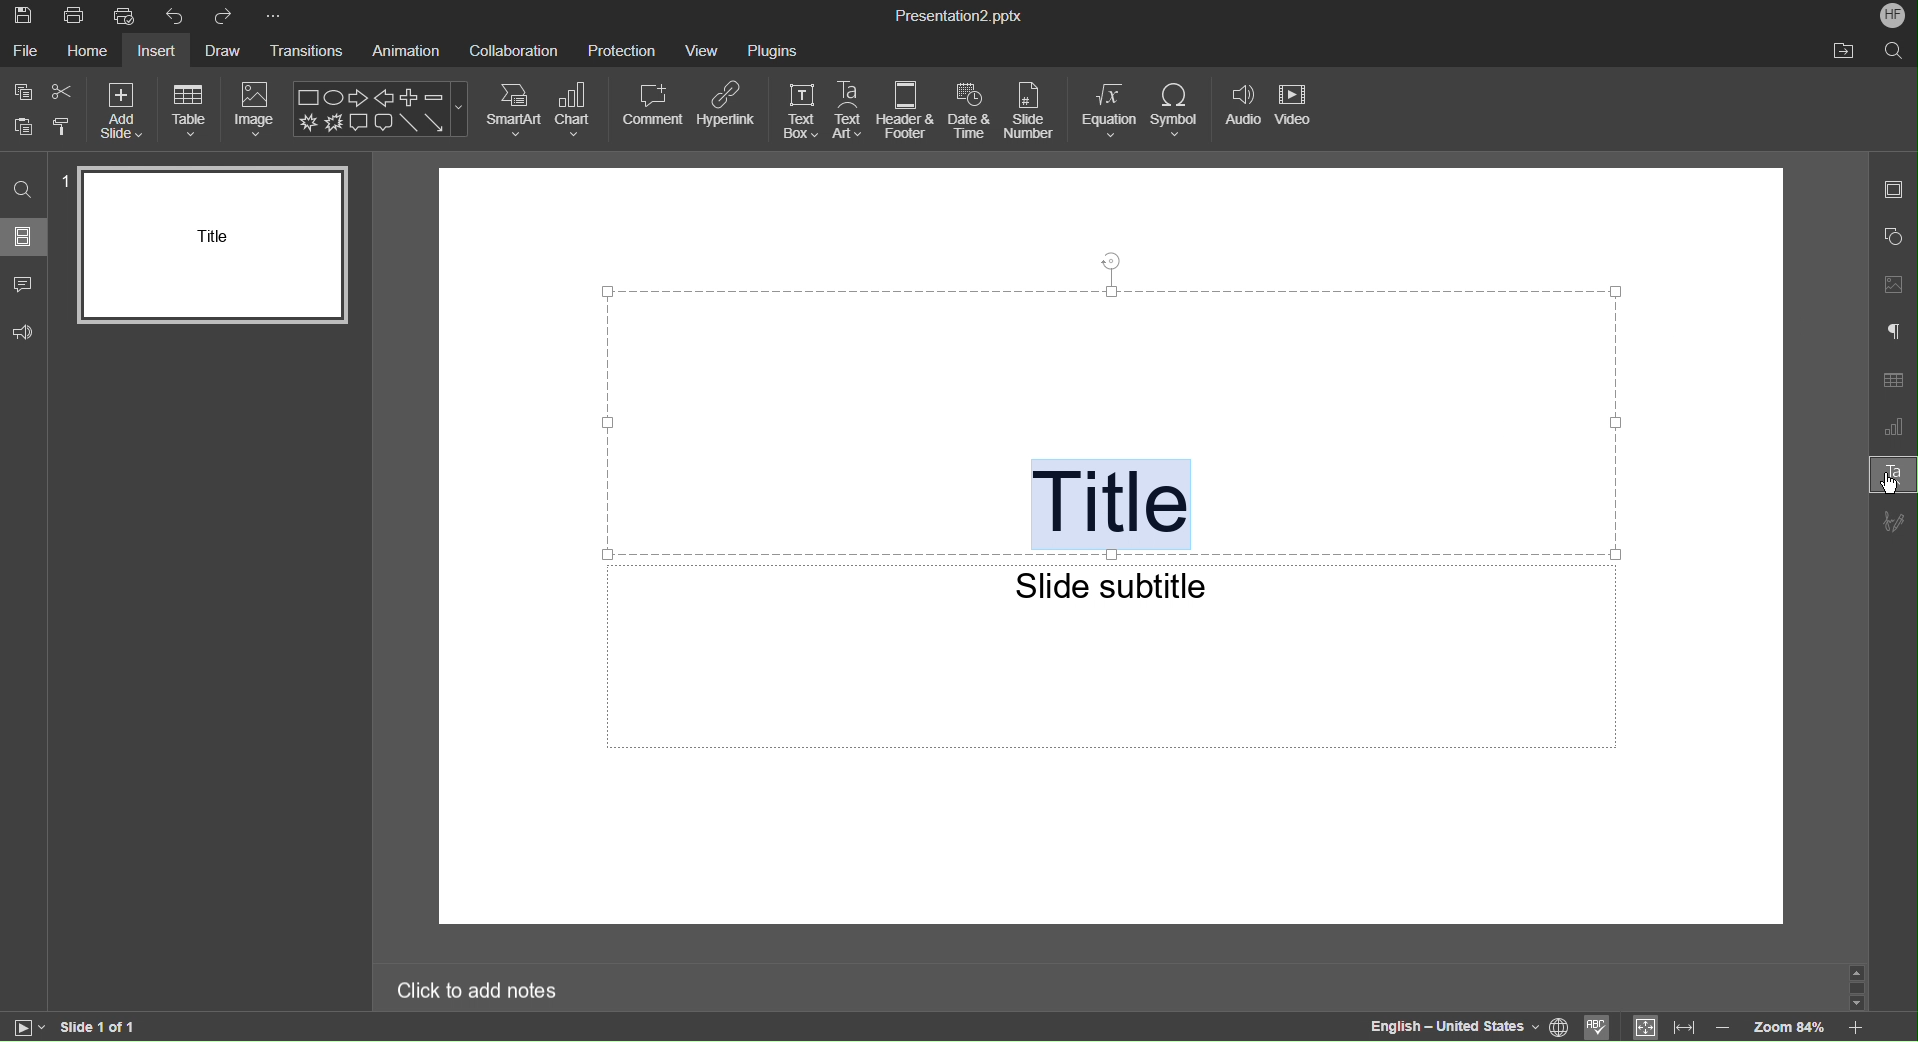 This screenshot has width=1918, height=1042. What do you see at coordinates (800, 111) in the screenshot?
I see `Text Box` at bounding box center [800, 111].